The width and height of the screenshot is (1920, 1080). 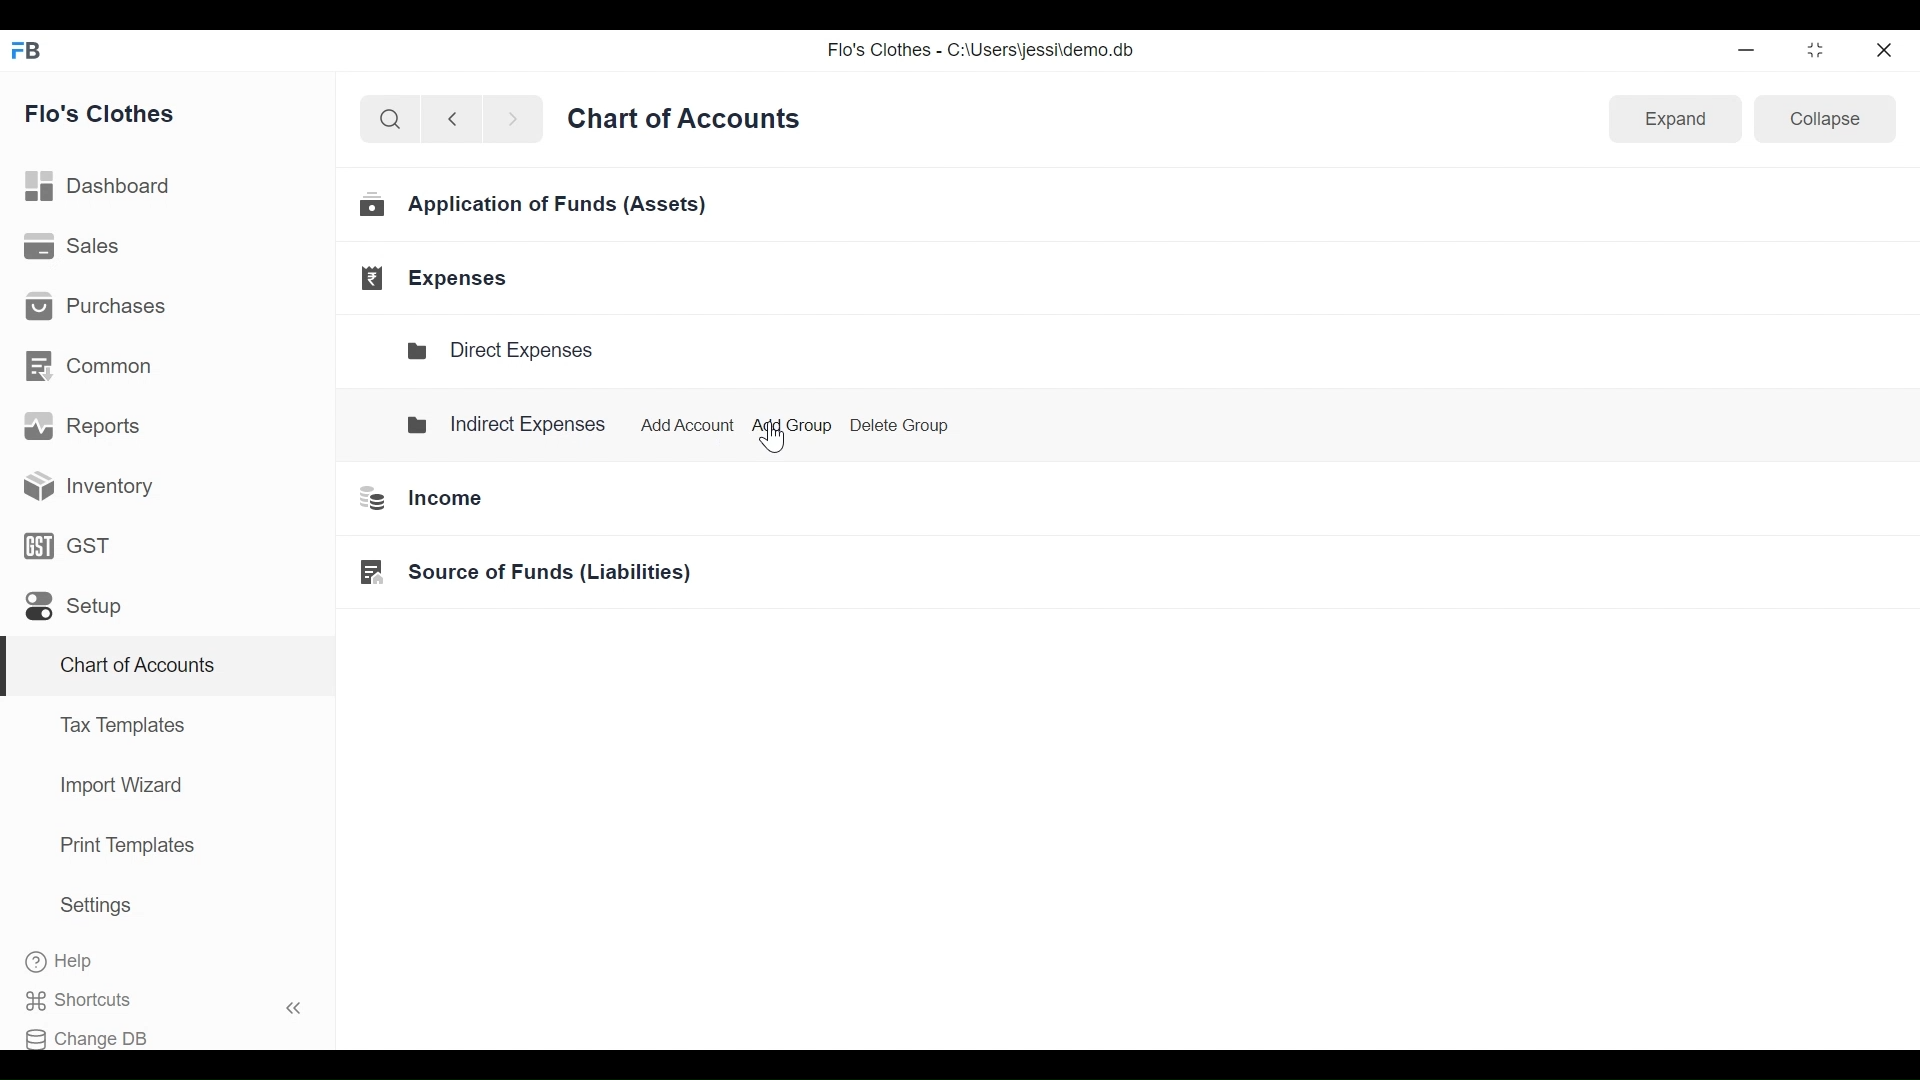 I want to click on GST, so click(x=68, y=549).